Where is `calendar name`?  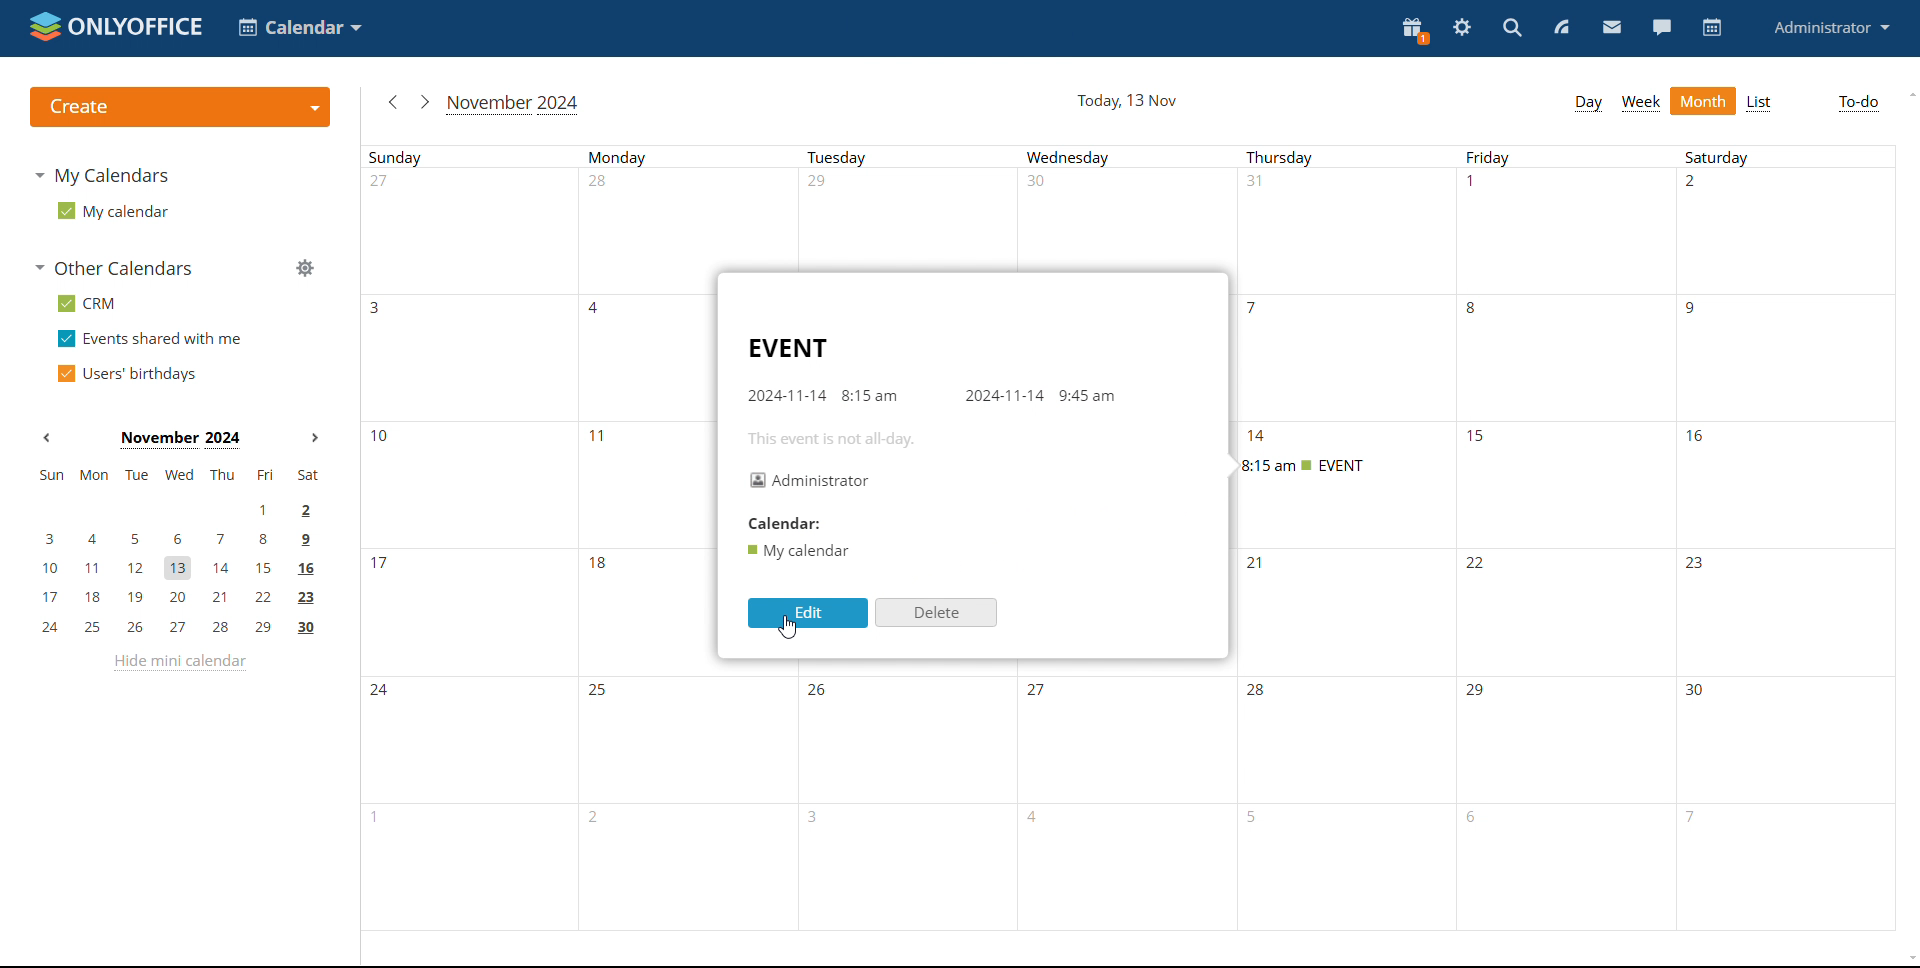
calendar name is located at coordinates (801, 550).